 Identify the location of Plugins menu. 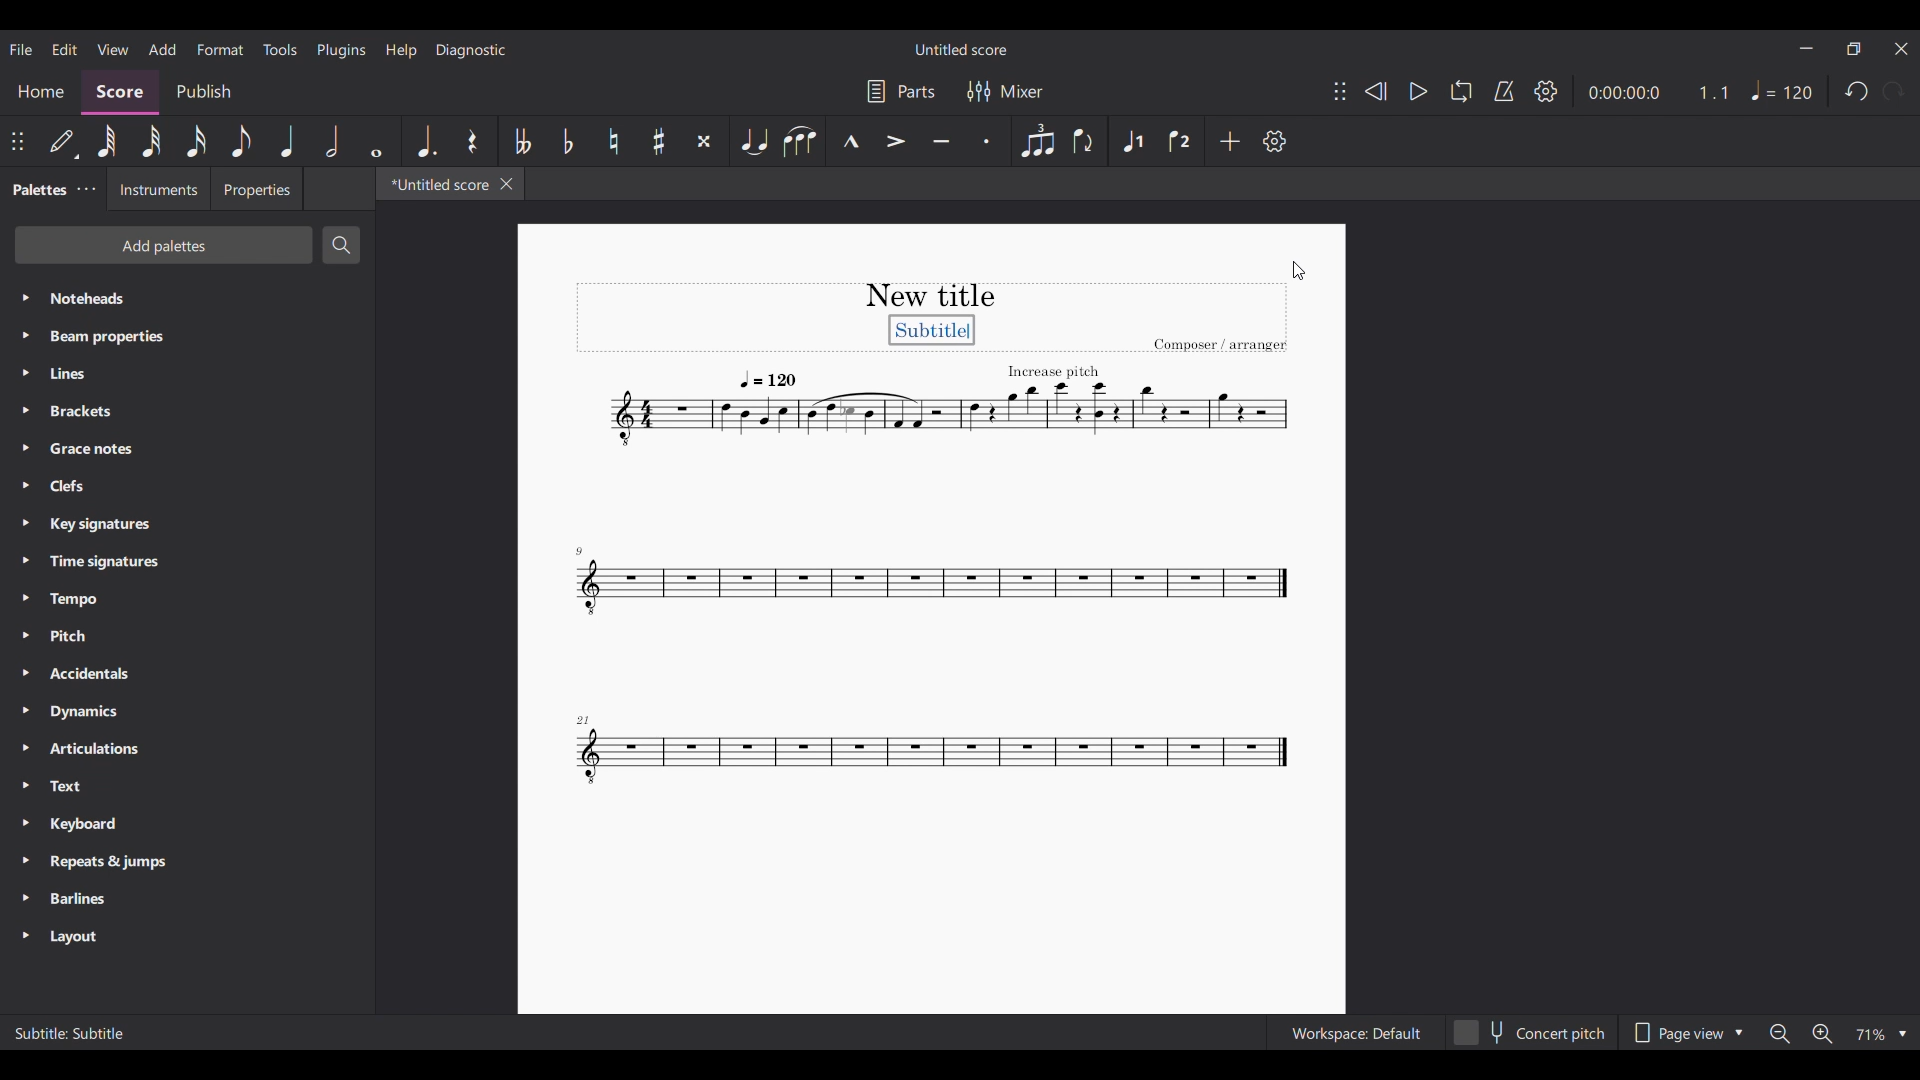
(341, 50).